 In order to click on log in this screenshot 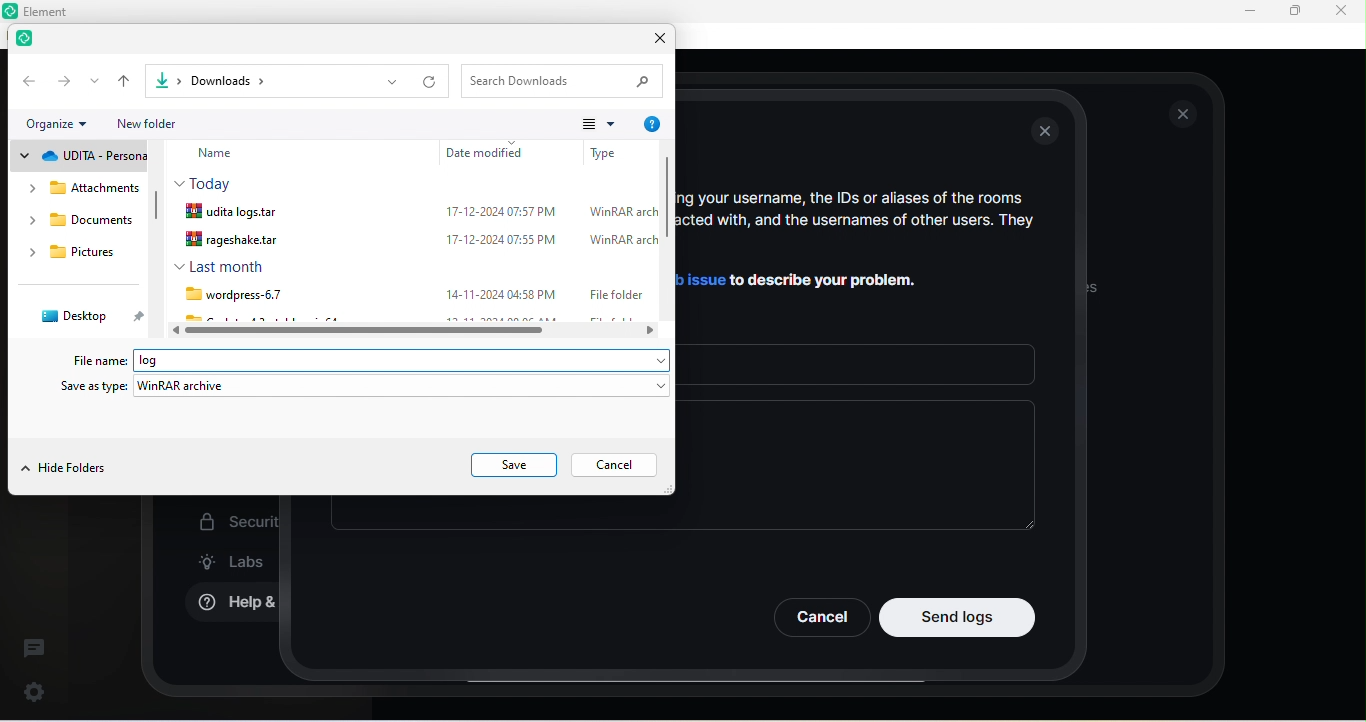, I will do `click(167, 360)`.